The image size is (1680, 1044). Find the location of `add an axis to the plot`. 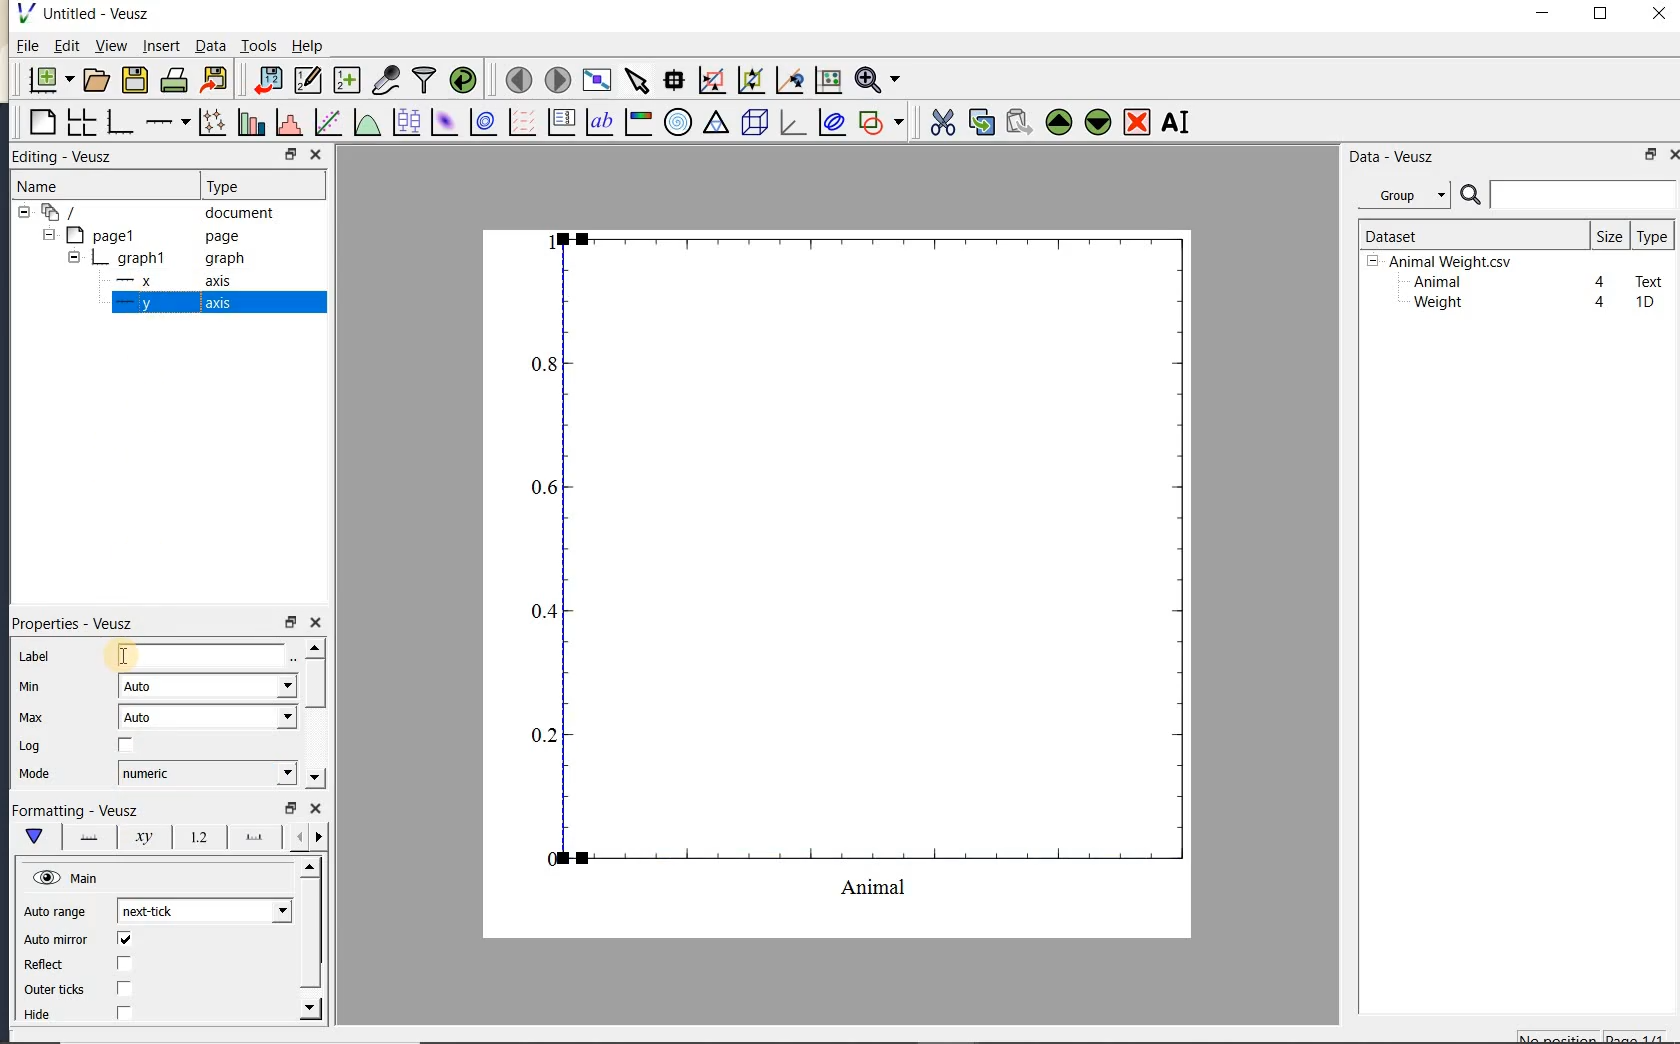

add an axis to the plot is located at coordinates (167, 122).